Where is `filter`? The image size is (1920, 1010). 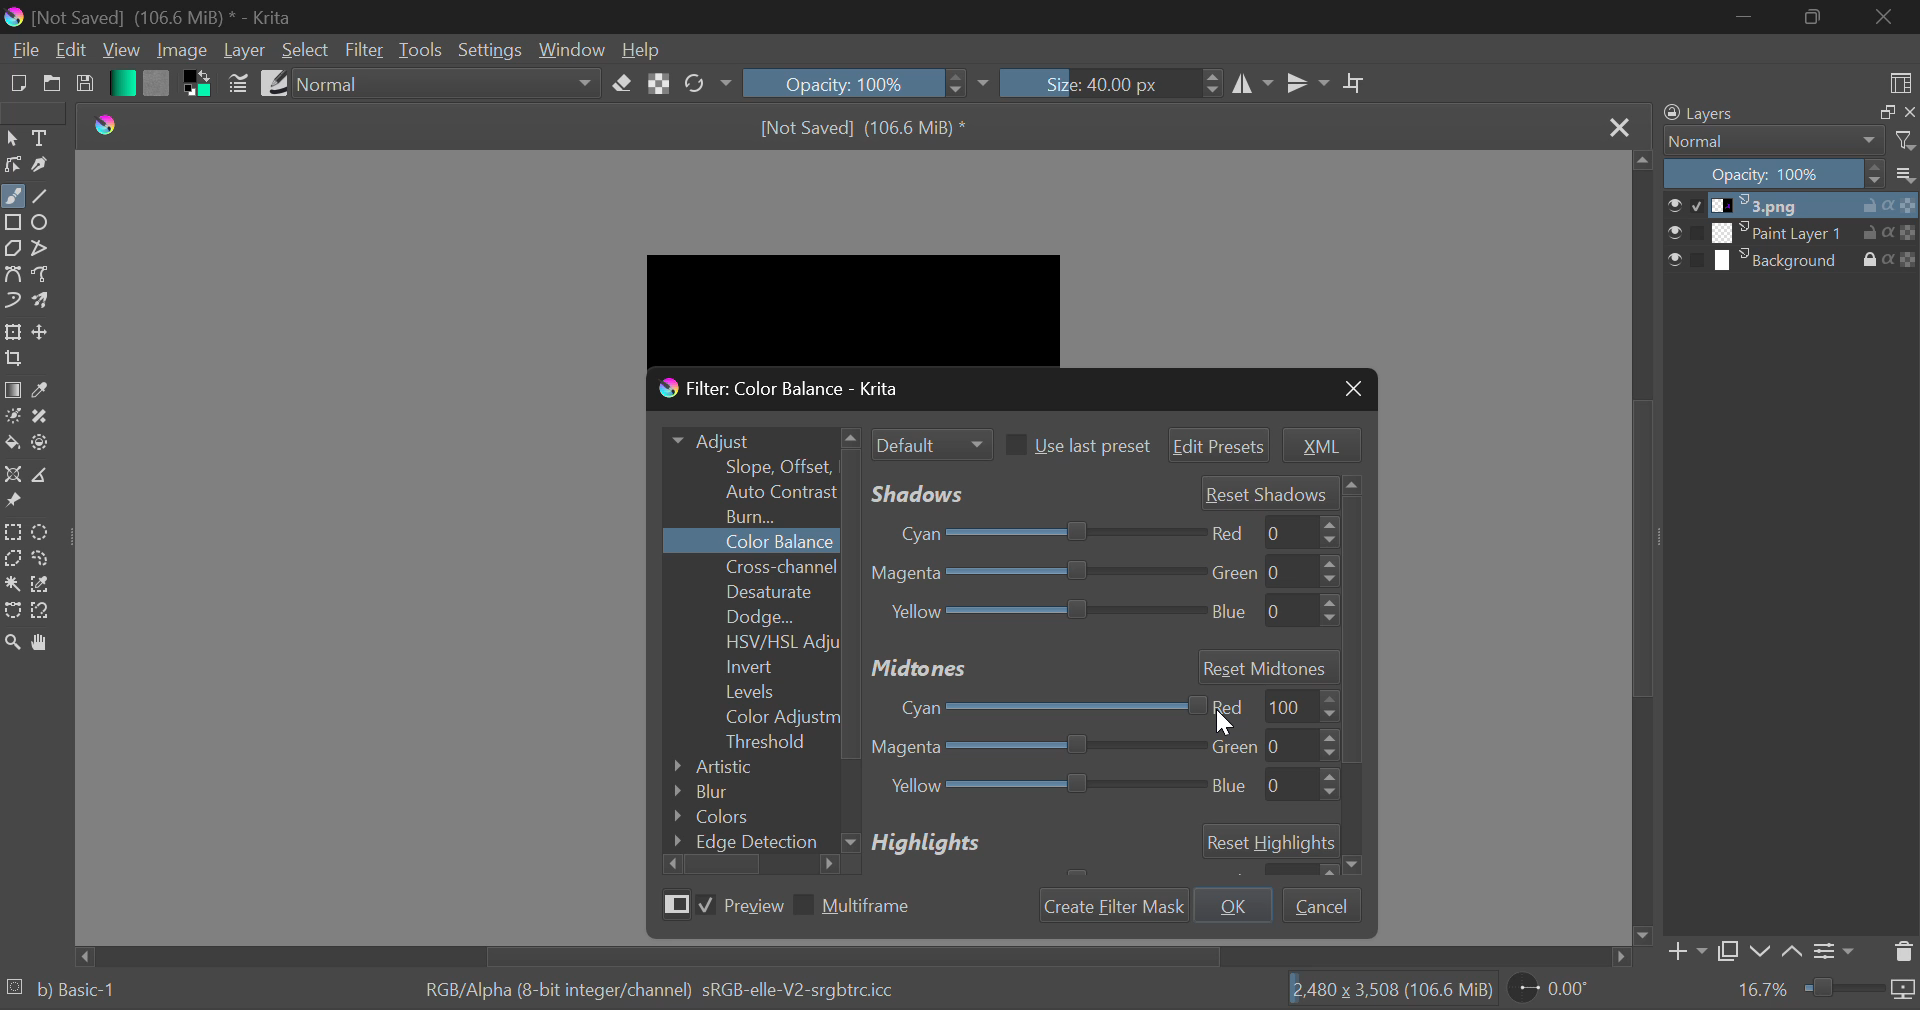
filter is located at coordinates (1903, 142).